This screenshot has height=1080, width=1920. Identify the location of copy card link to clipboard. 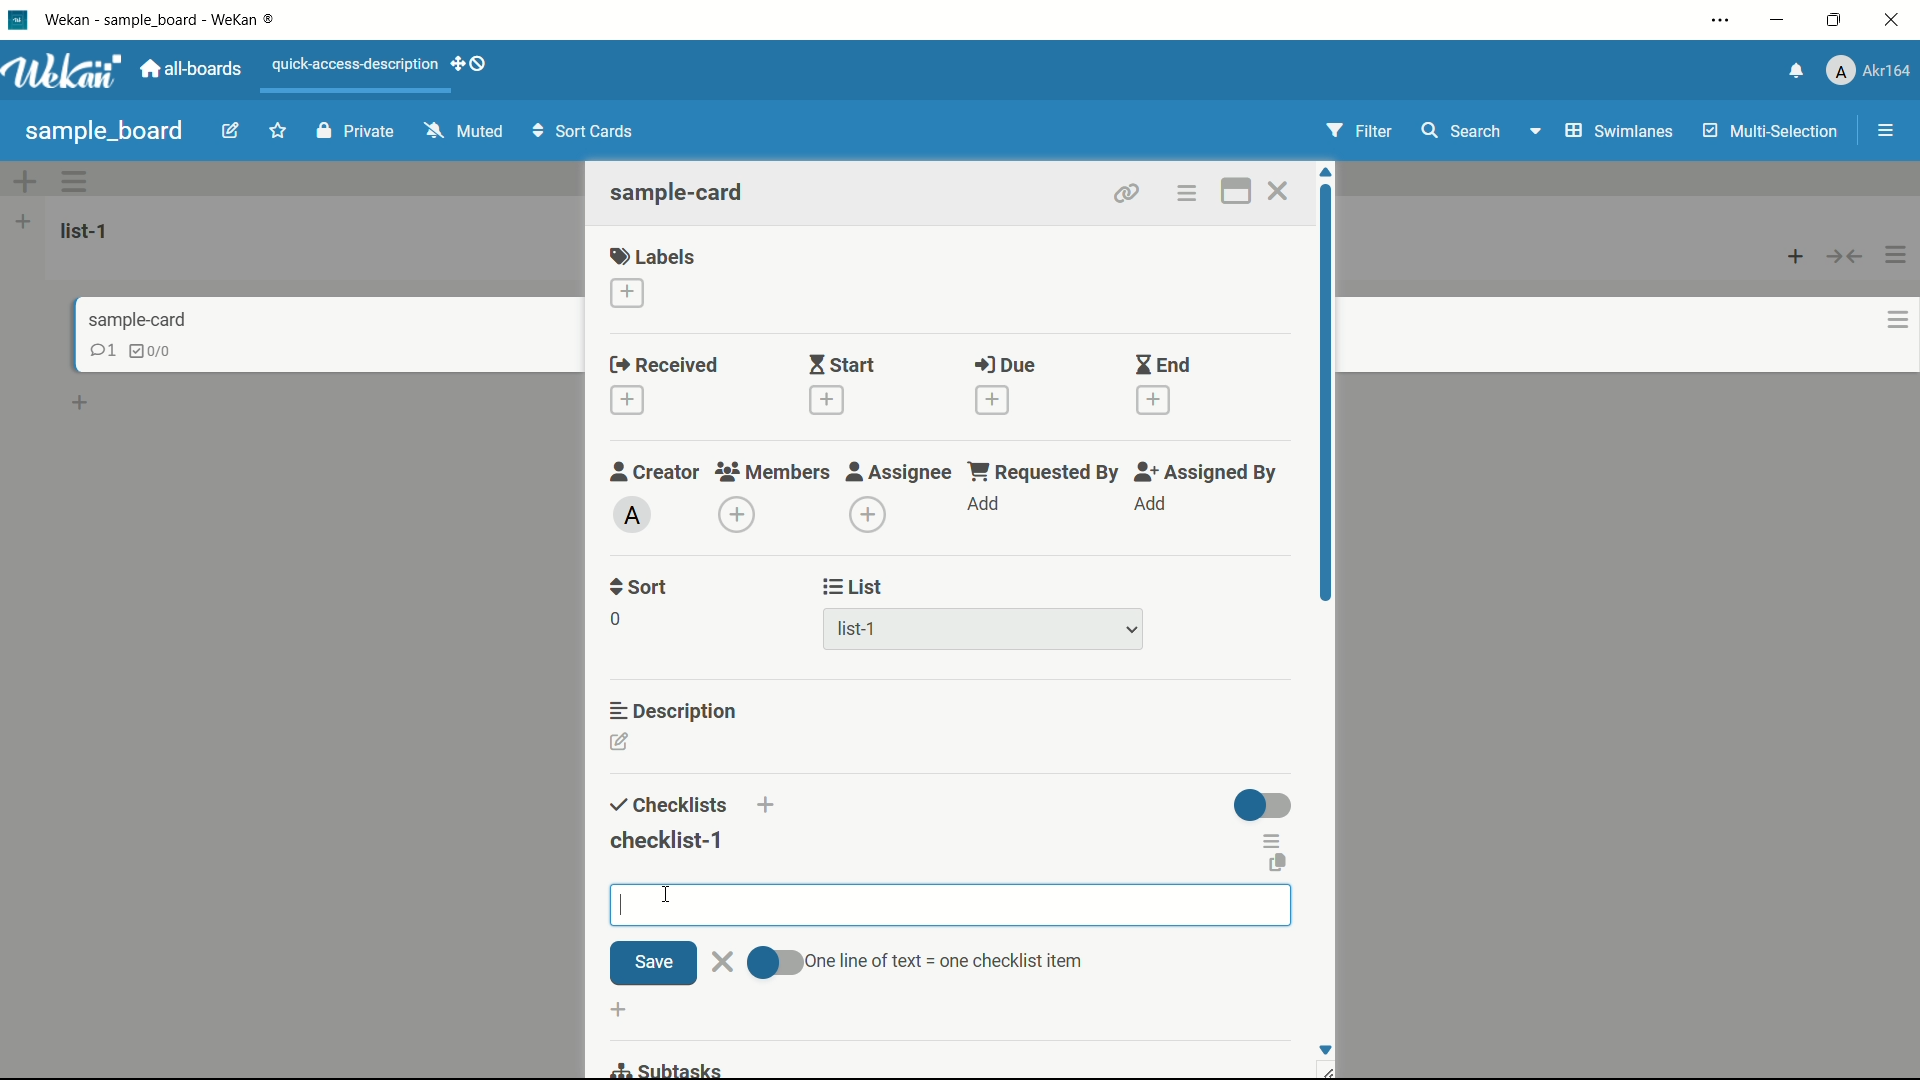
(1127, 195).